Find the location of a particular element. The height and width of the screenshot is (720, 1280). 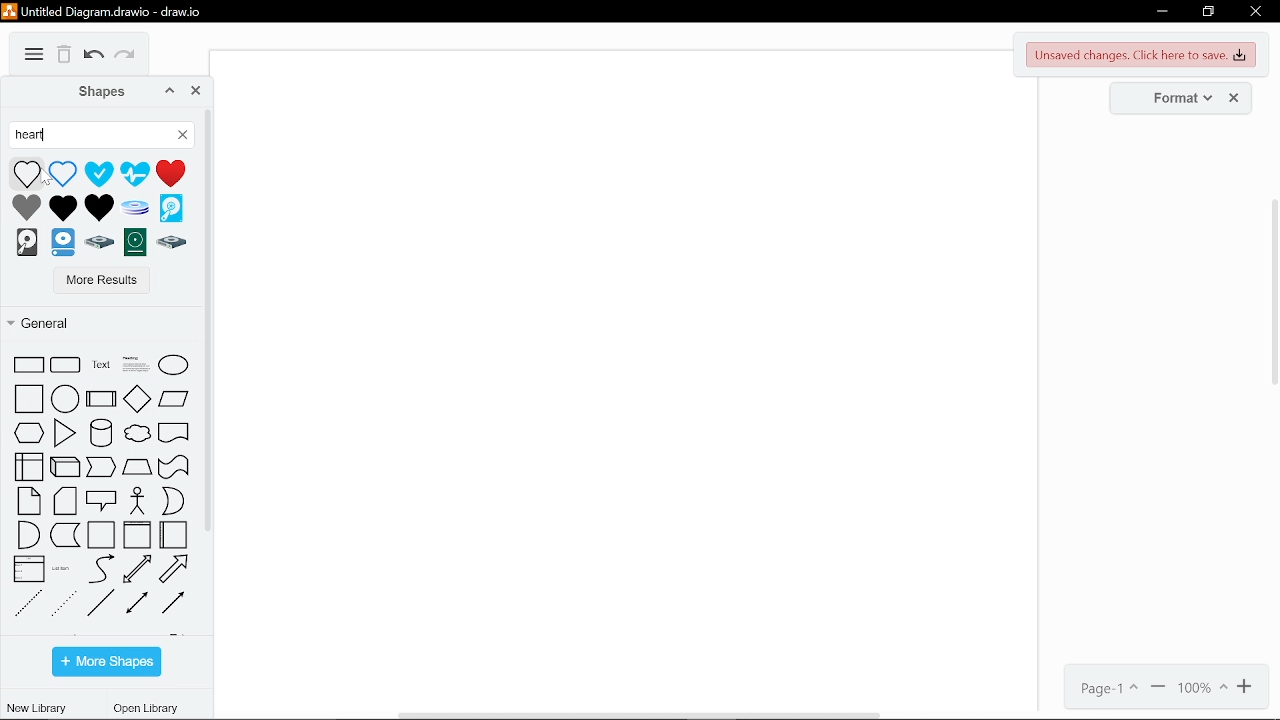

heading is located at coordinates (138, 361).